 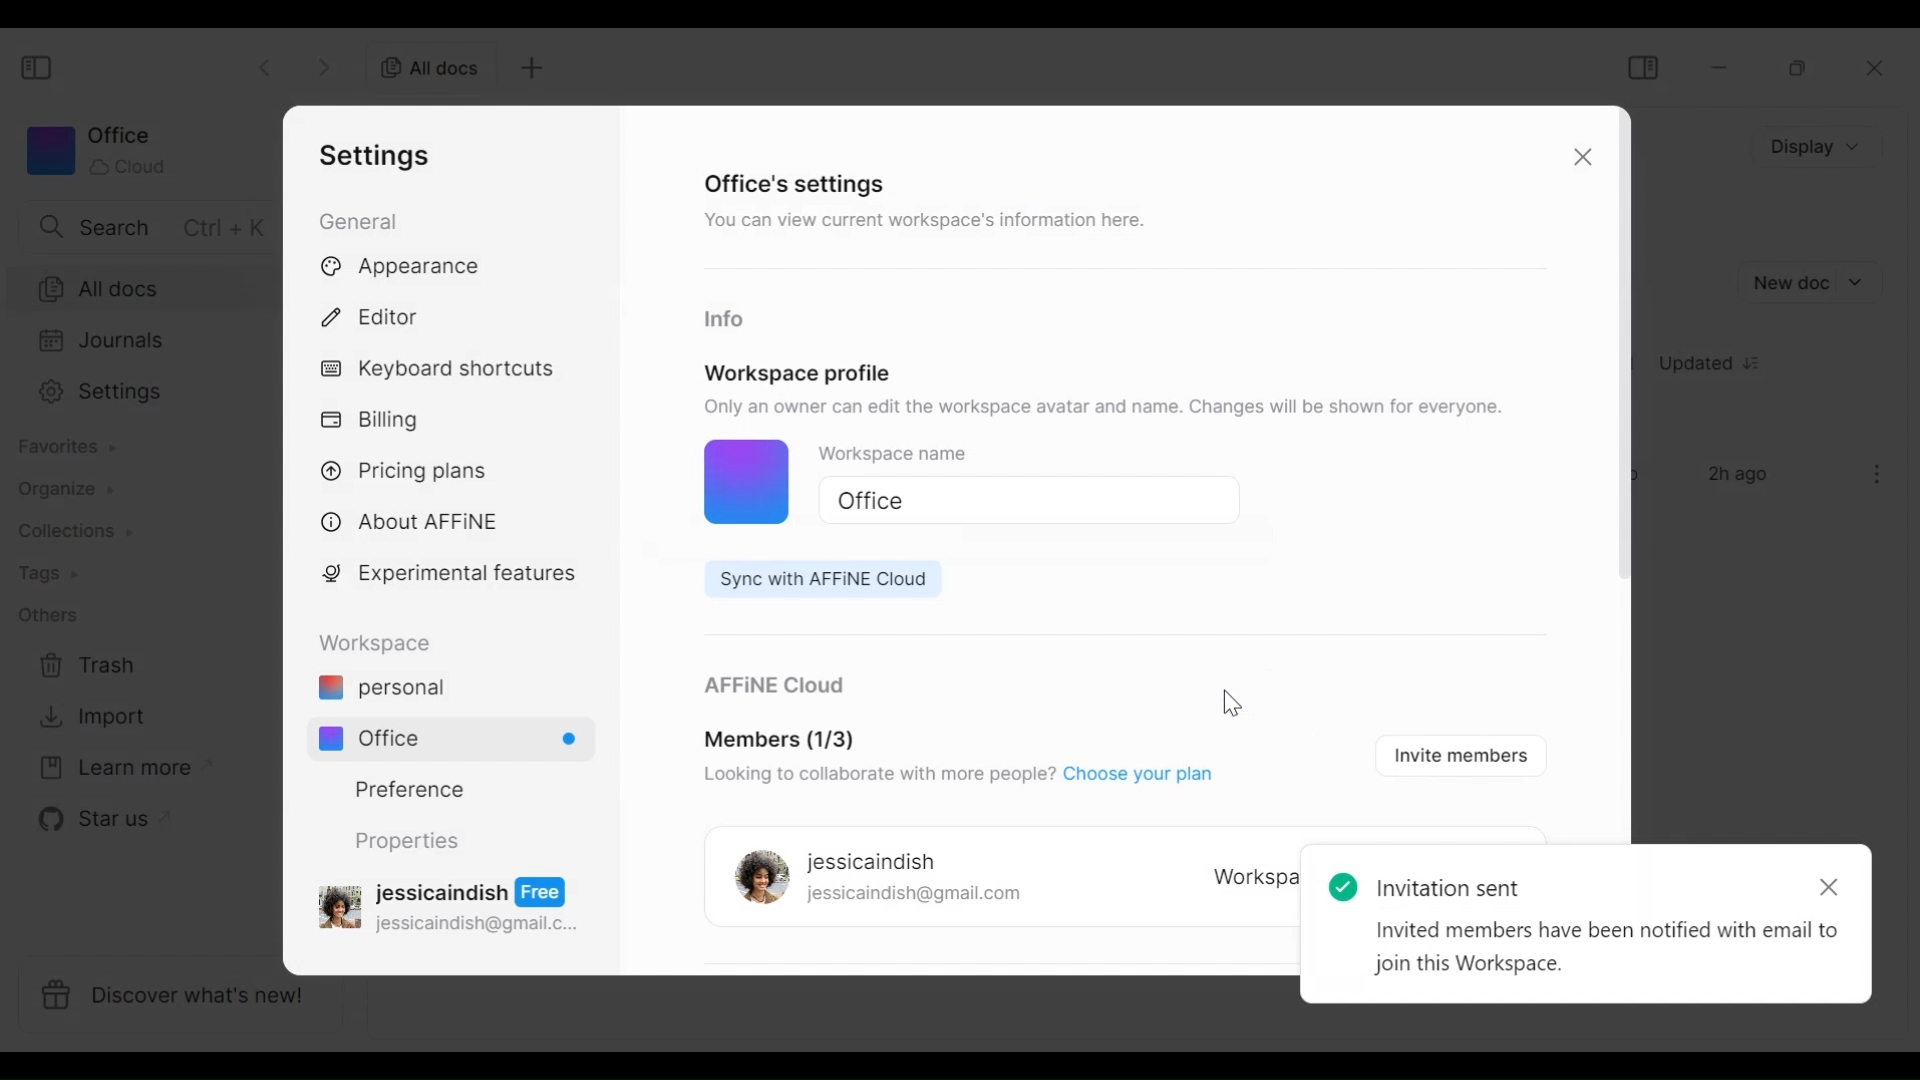 What do you see at coordinates (1642, 67) in the screenshot?
I see `Show/Hide Sidebar` at bounding box center [1642, 67].